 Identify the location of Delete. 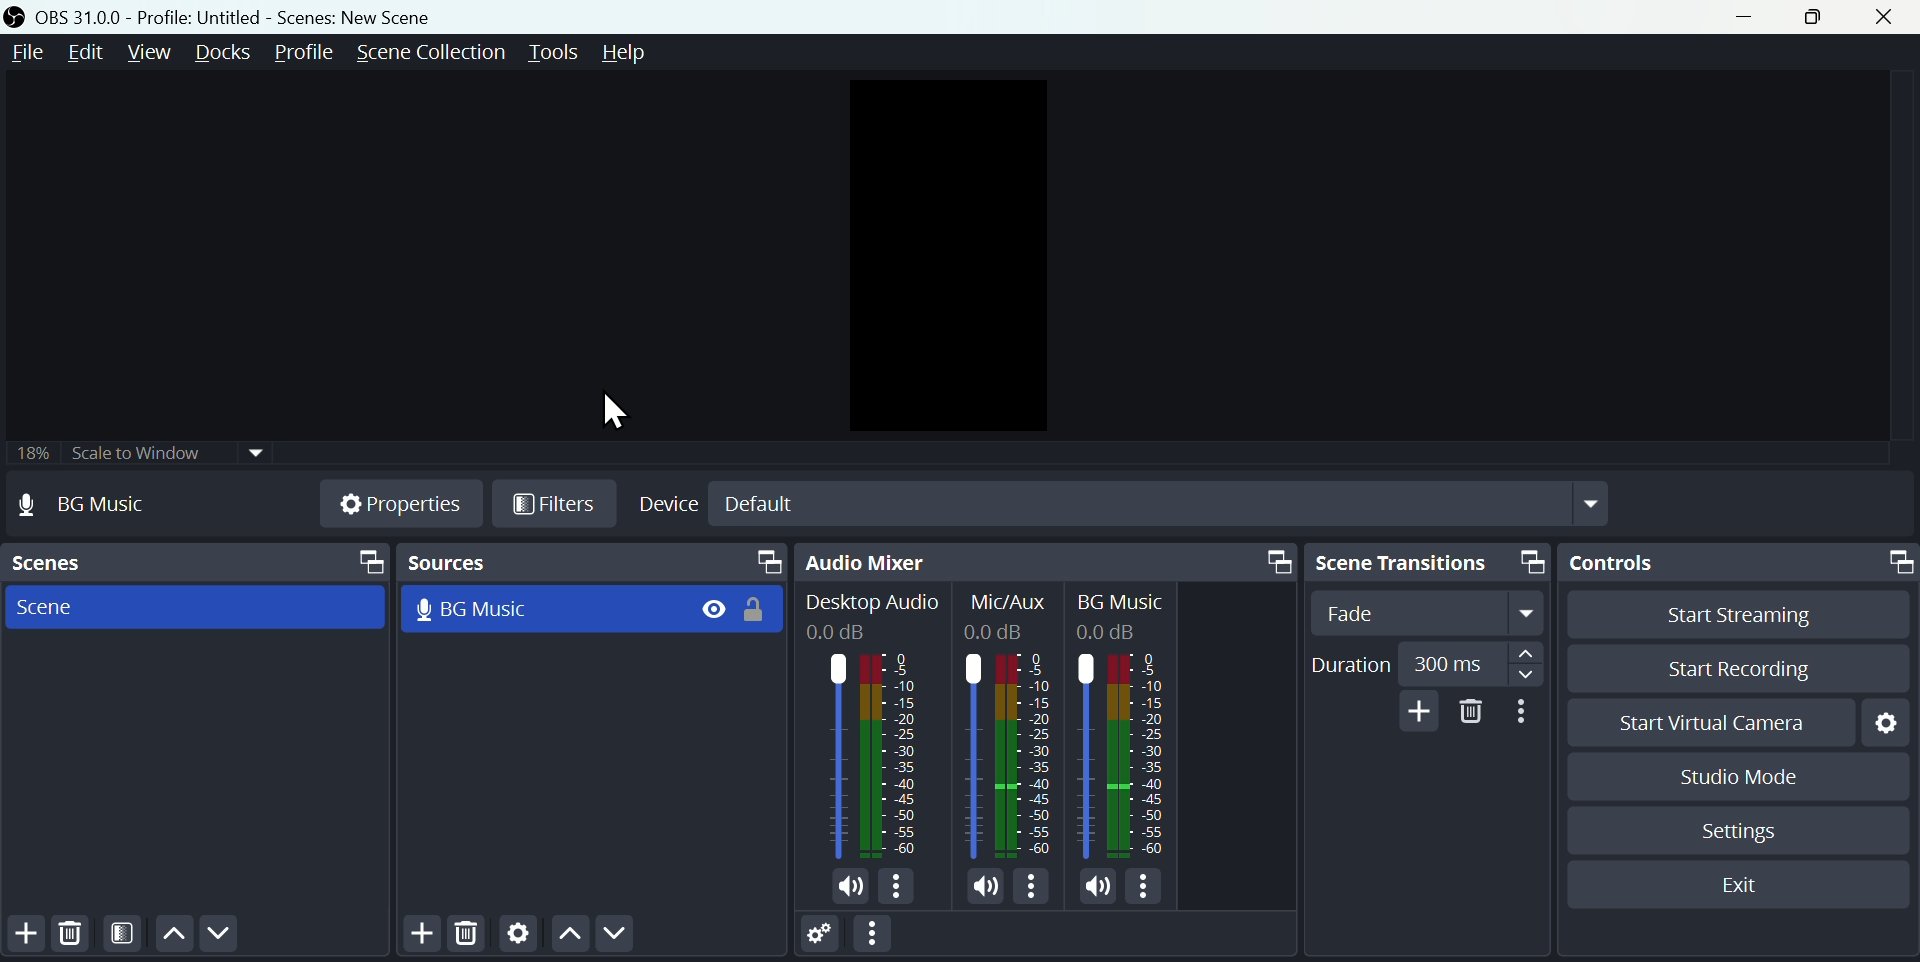
(469, 937).